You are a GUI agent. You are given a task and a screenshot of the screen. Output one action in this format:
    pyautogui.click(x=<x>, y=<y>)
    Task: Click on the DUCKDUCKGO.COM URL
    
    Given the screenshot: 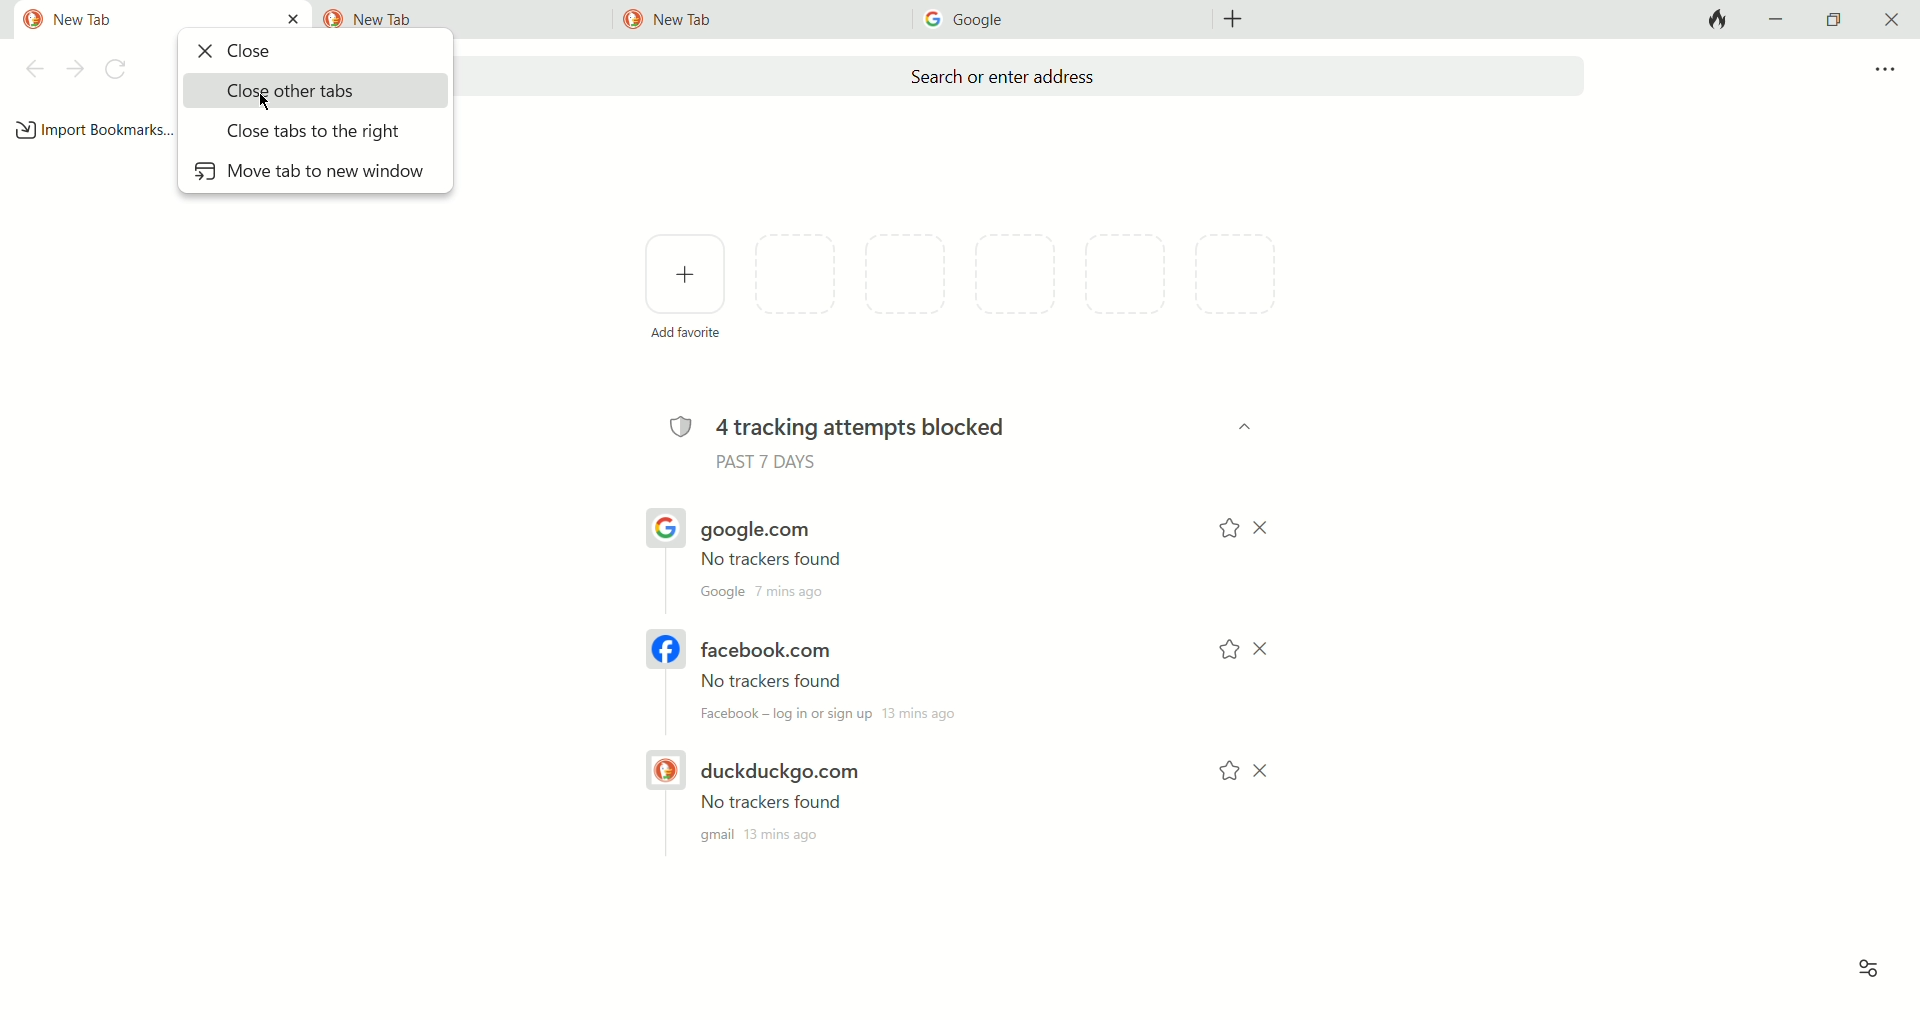 What is the action you would take?
    pyautogui.click(x=808, y=798)
    